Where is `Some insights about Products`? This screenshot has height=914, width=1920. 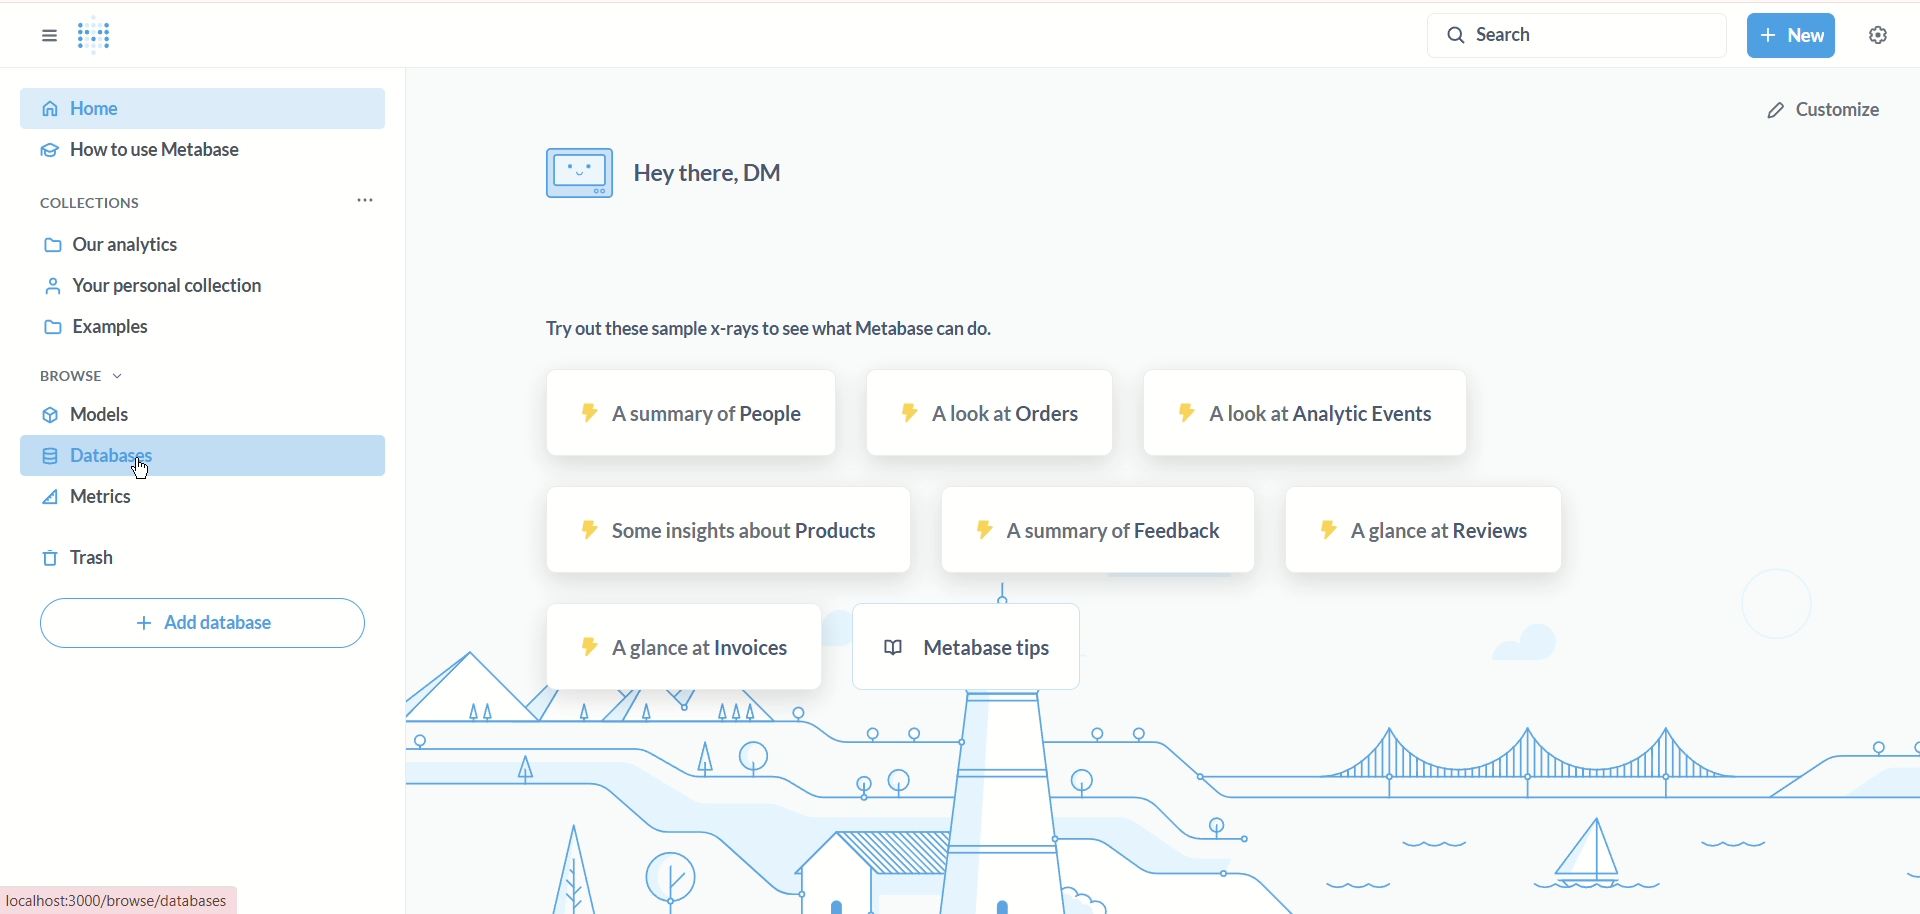 Some insights about Products is located at coordinates (723, 530).